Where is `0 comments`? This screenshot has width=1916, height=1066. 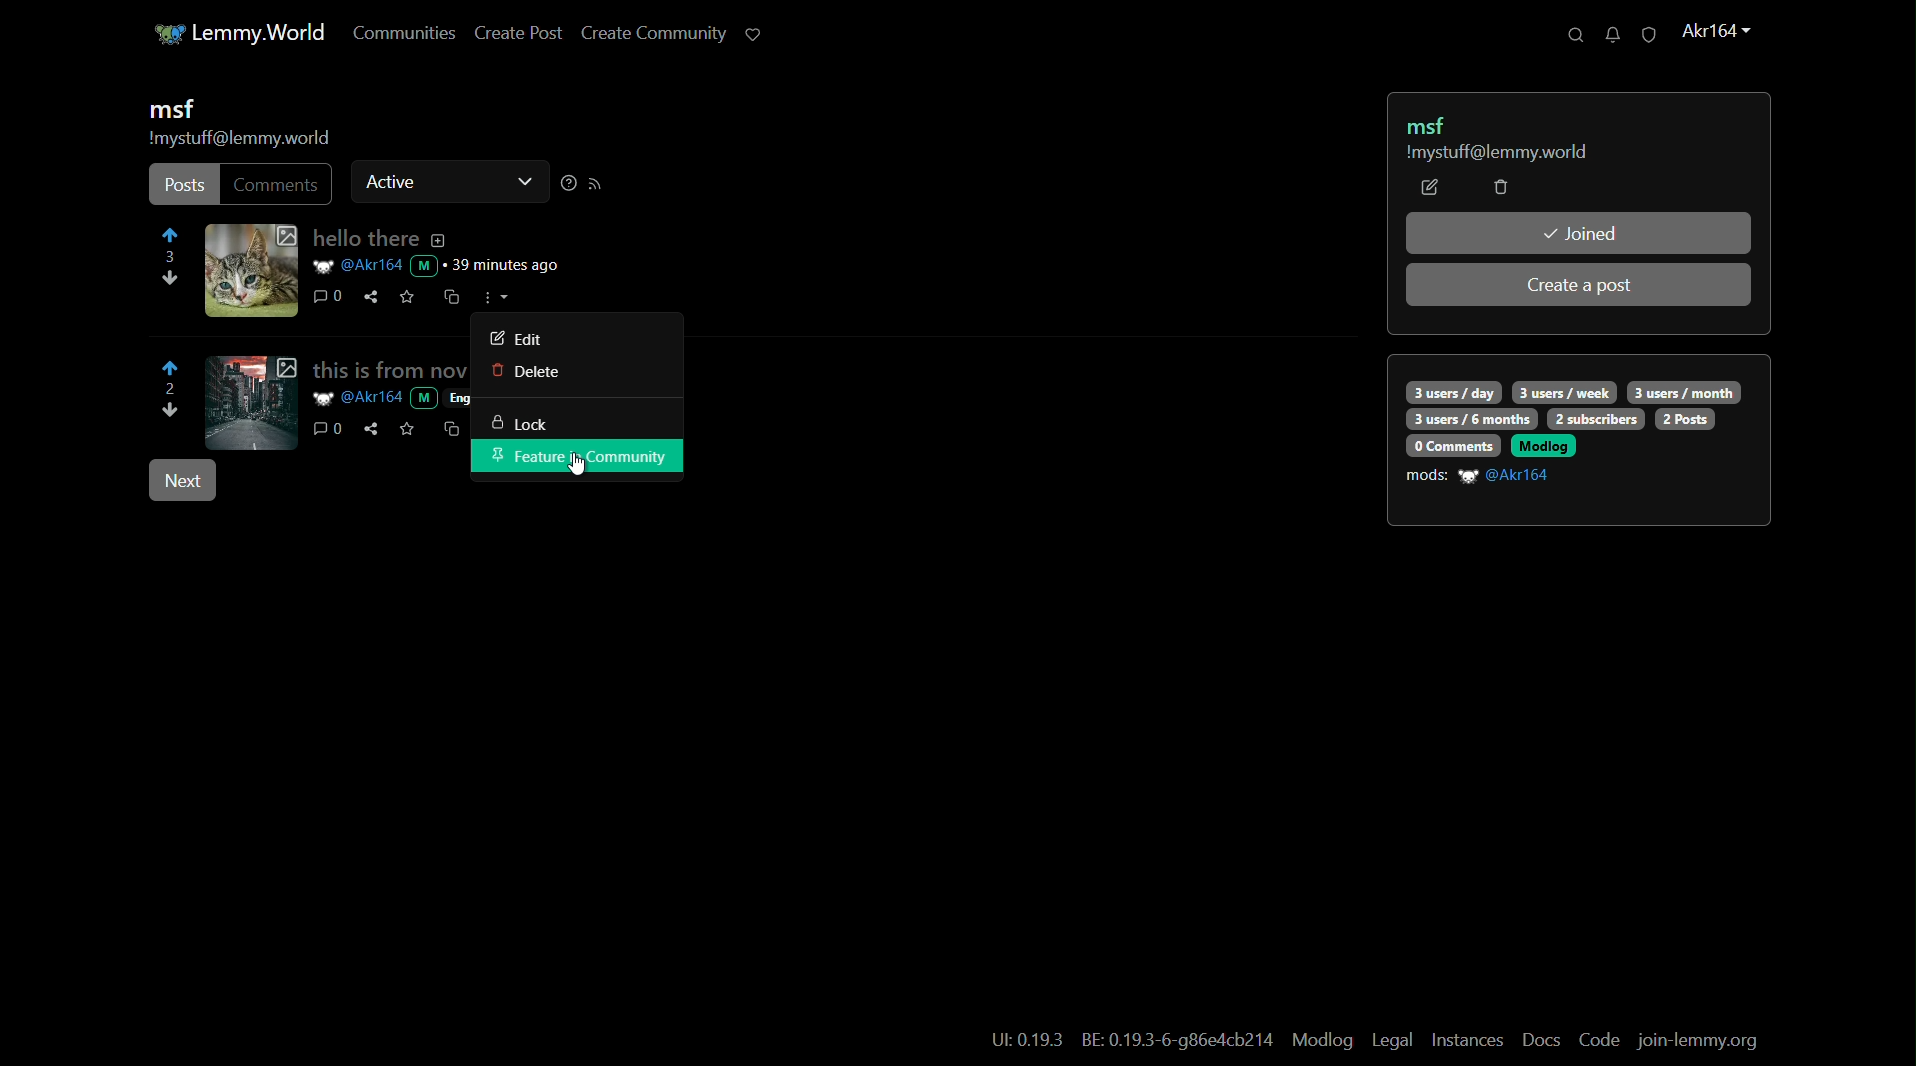 0 comments is located at coordinates (1451, 445).